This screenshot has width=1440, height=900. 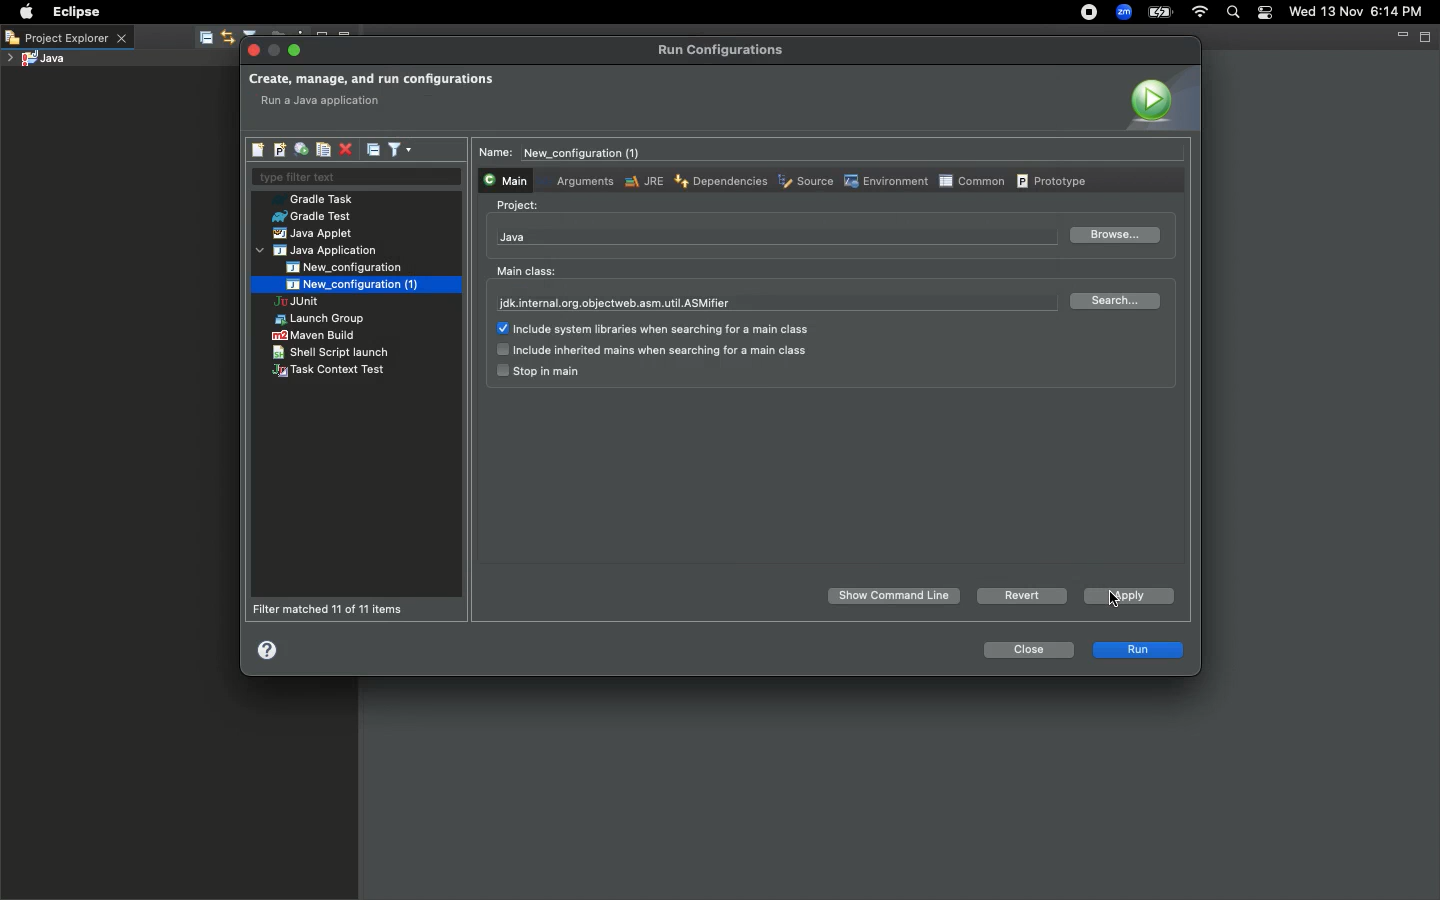 I want to click on Maximize, so click(x=1427, y=36).